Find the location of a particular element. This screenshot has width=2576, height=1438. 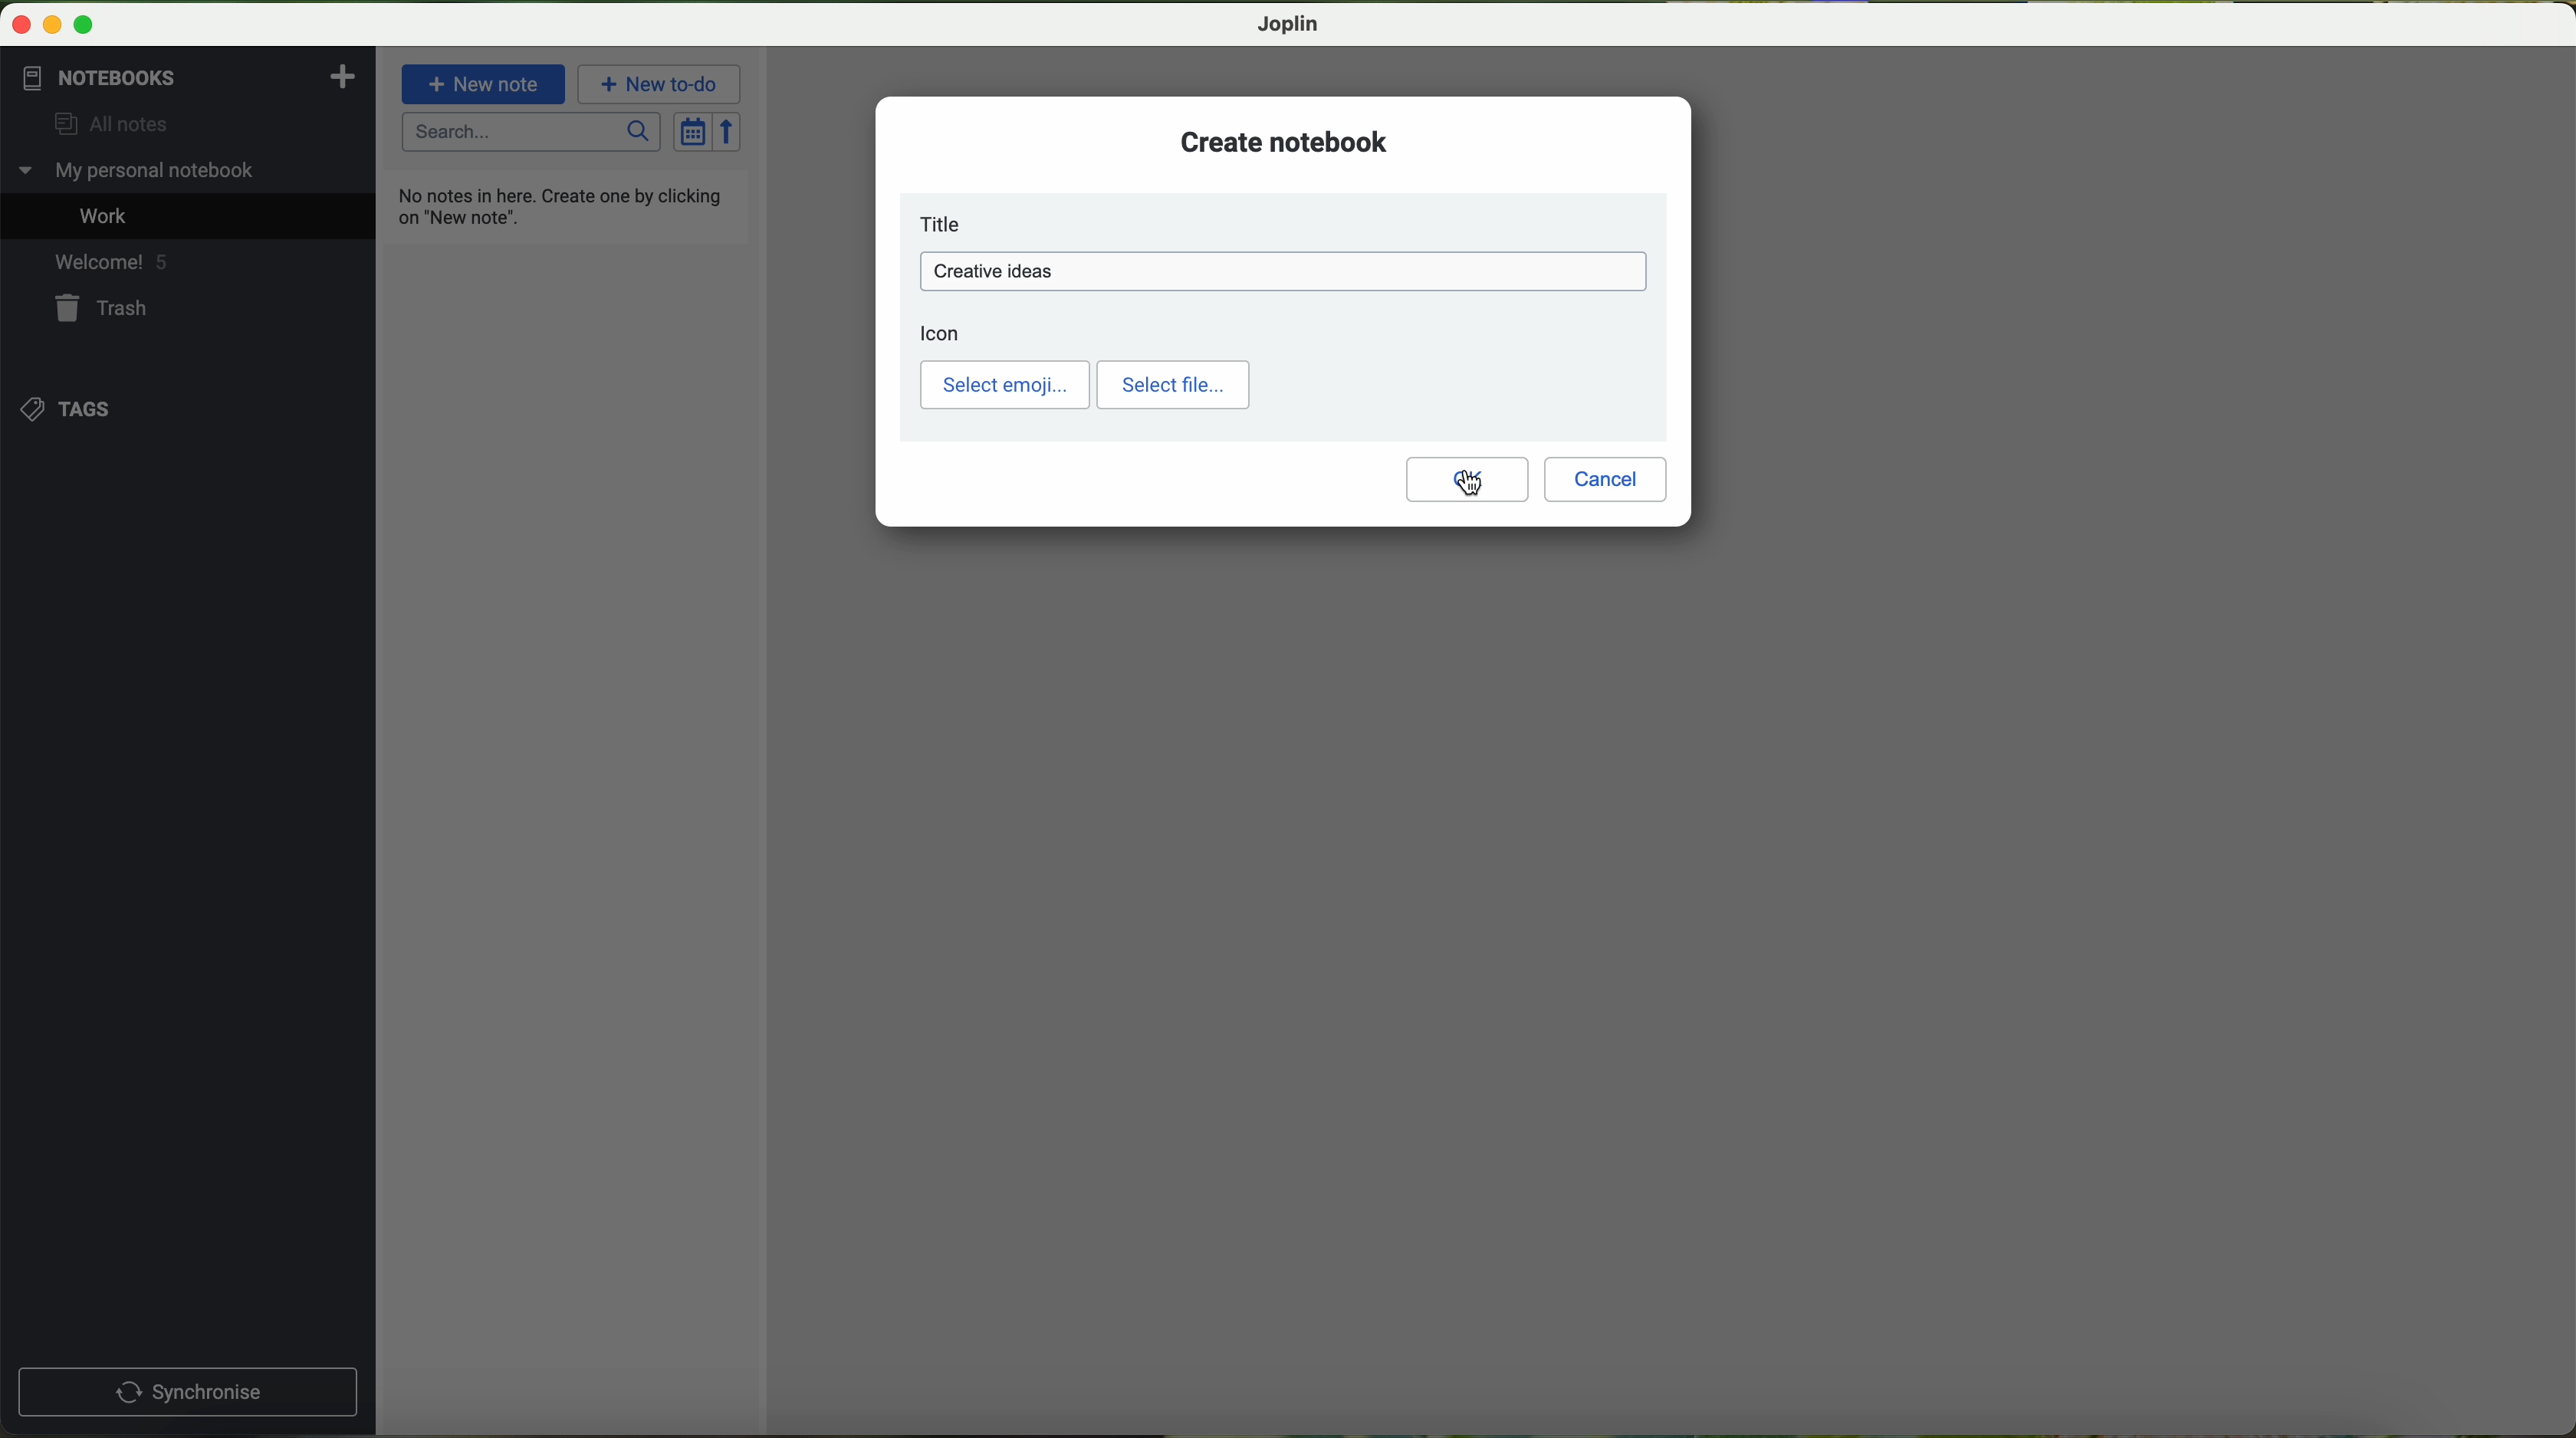

minimize is located at coordinates (55, 26).